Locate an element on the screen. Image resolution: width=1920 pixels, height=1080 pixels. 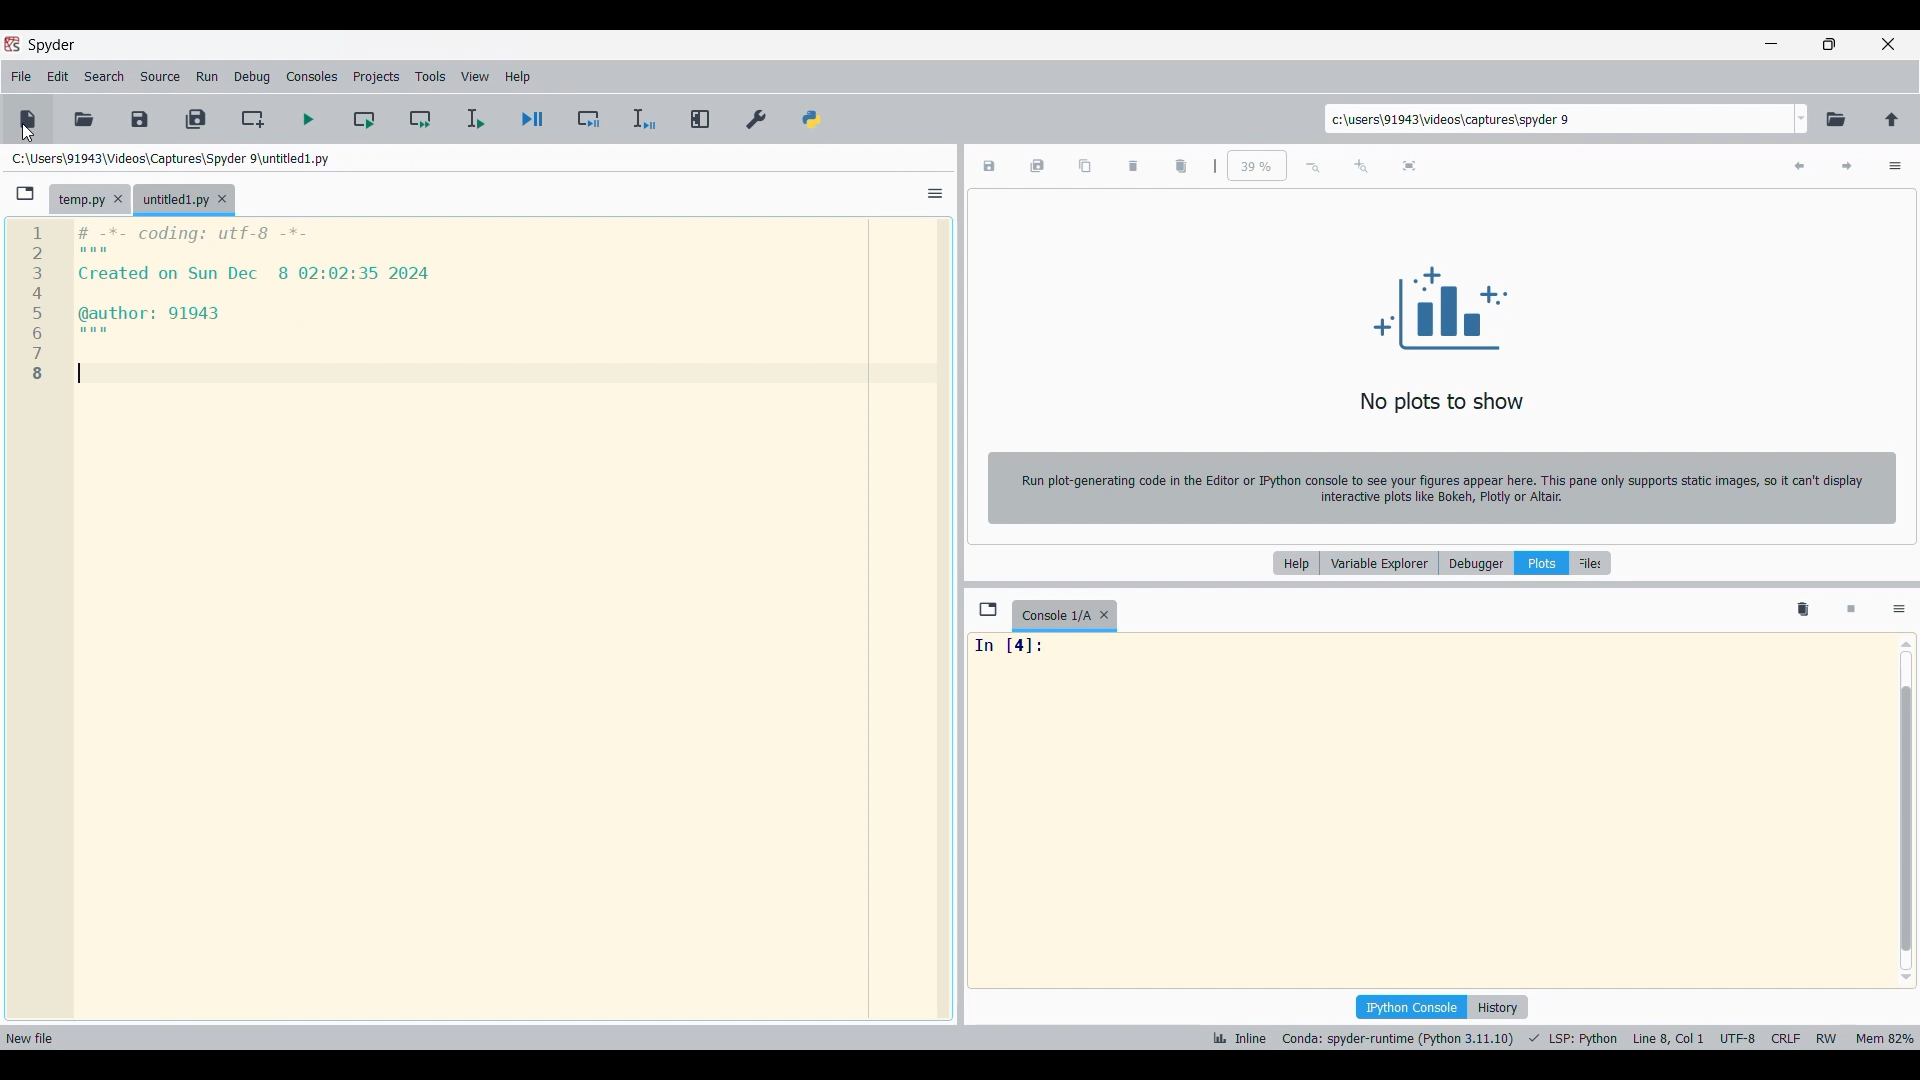
Debug file is located at coordinates (533, 119).